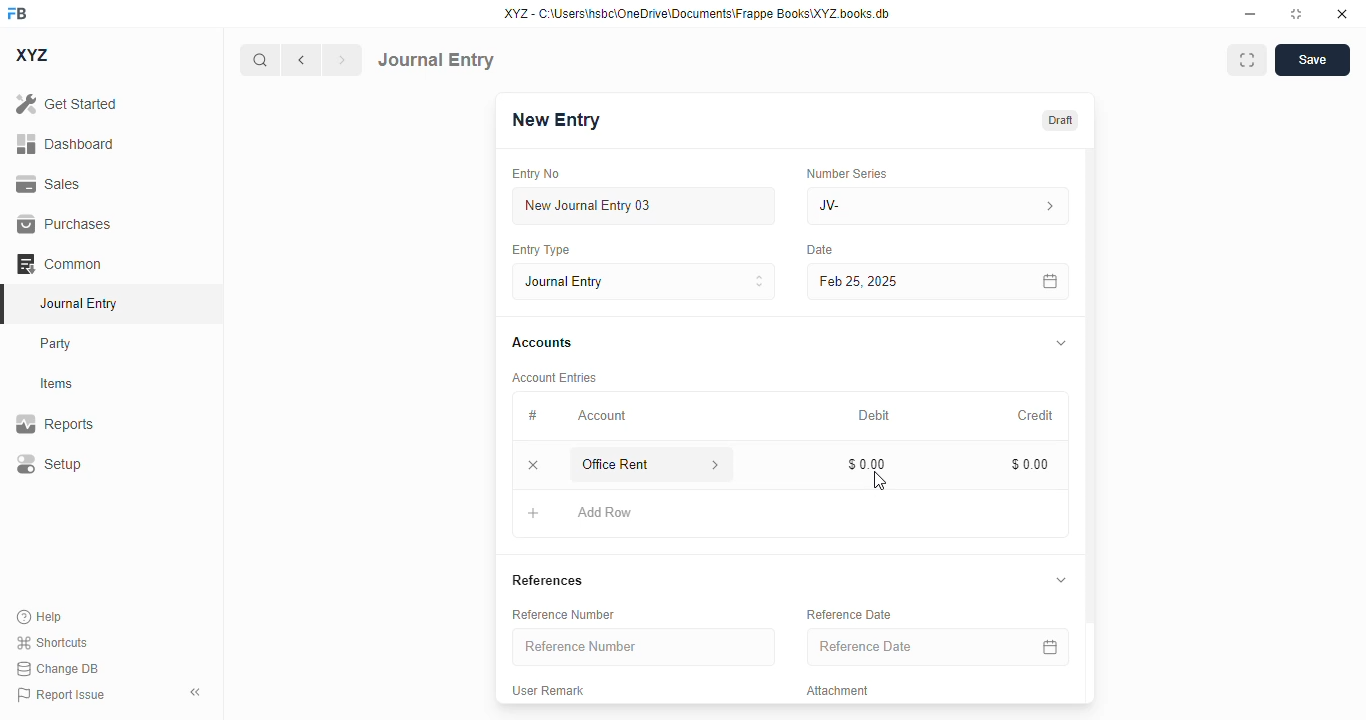  I want to click on number series, so click(846, 173).